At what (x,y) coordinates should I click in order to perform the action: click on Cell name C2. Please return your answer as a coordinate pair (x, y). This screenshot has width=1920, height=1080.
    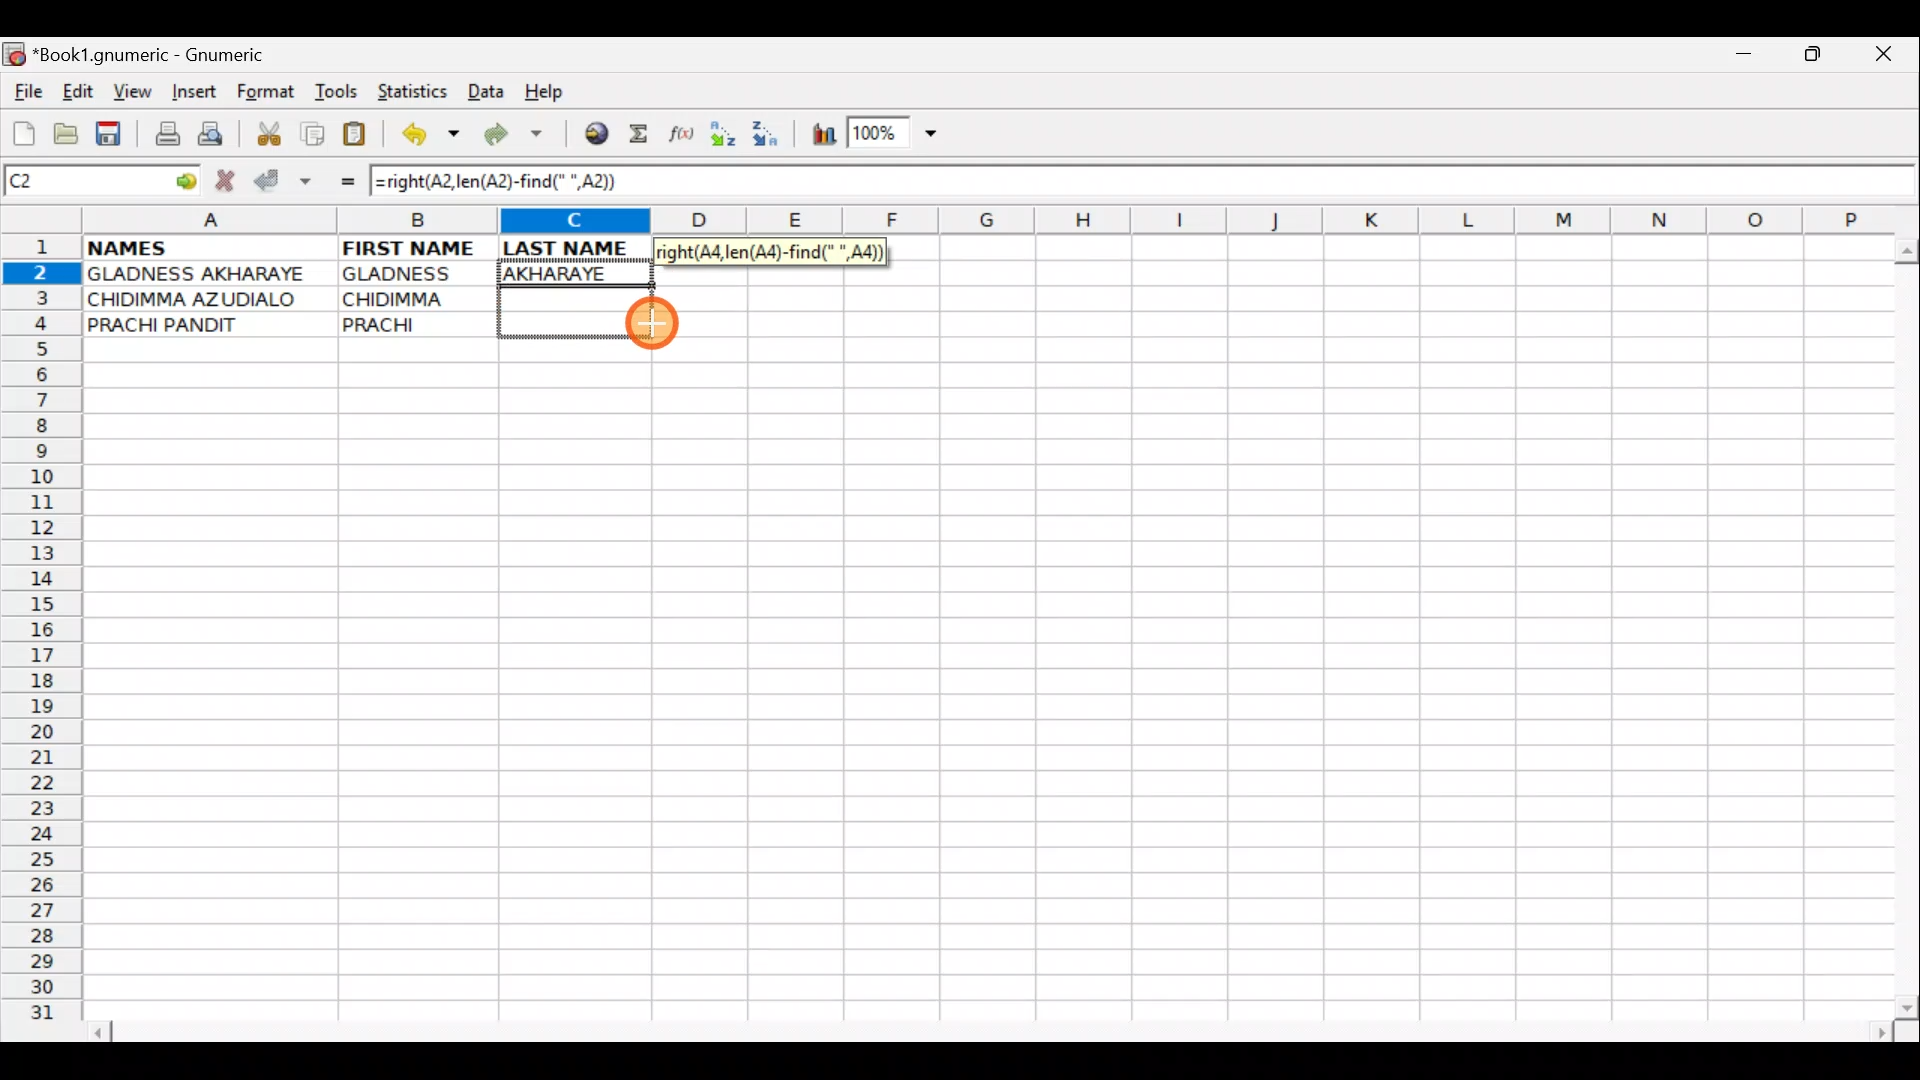
    Looking at the image, I should click on (80, 182).